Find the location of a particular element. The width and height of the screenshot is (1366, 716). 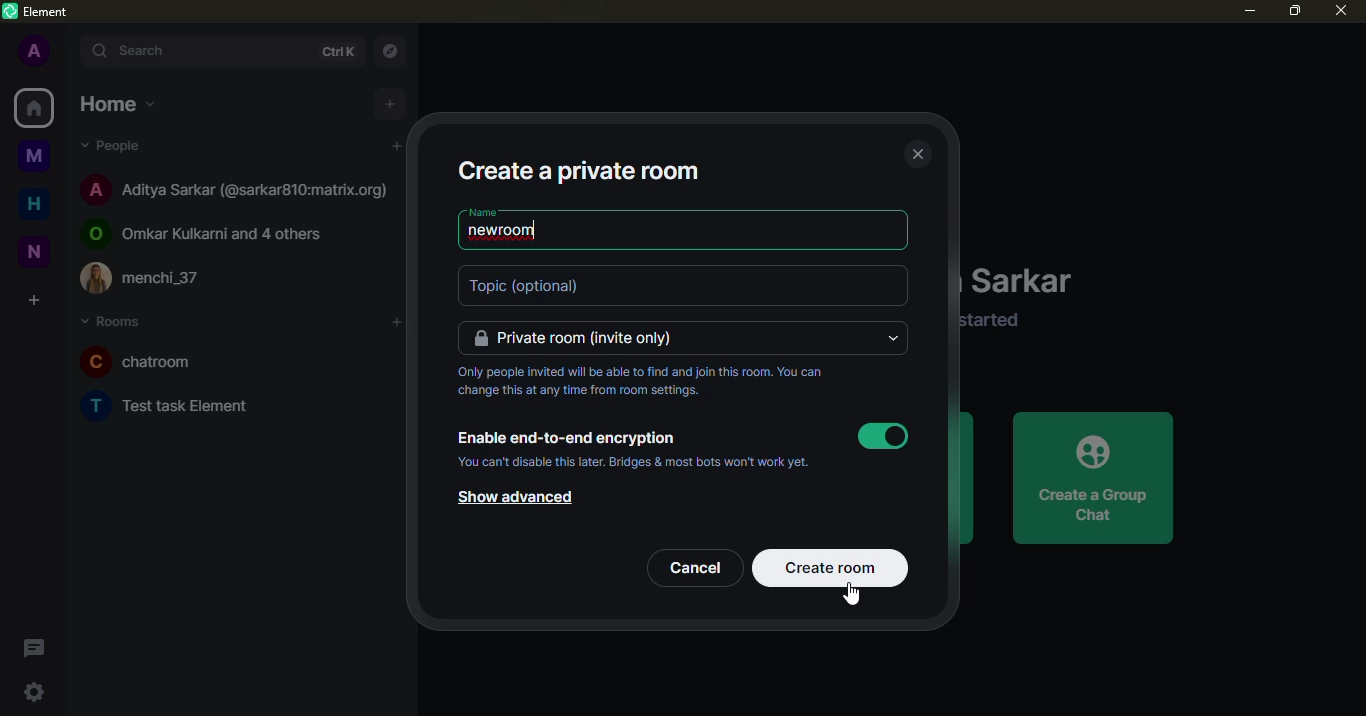

Omkar Kulkarni and 4 others is located at coordinates (205, 234).